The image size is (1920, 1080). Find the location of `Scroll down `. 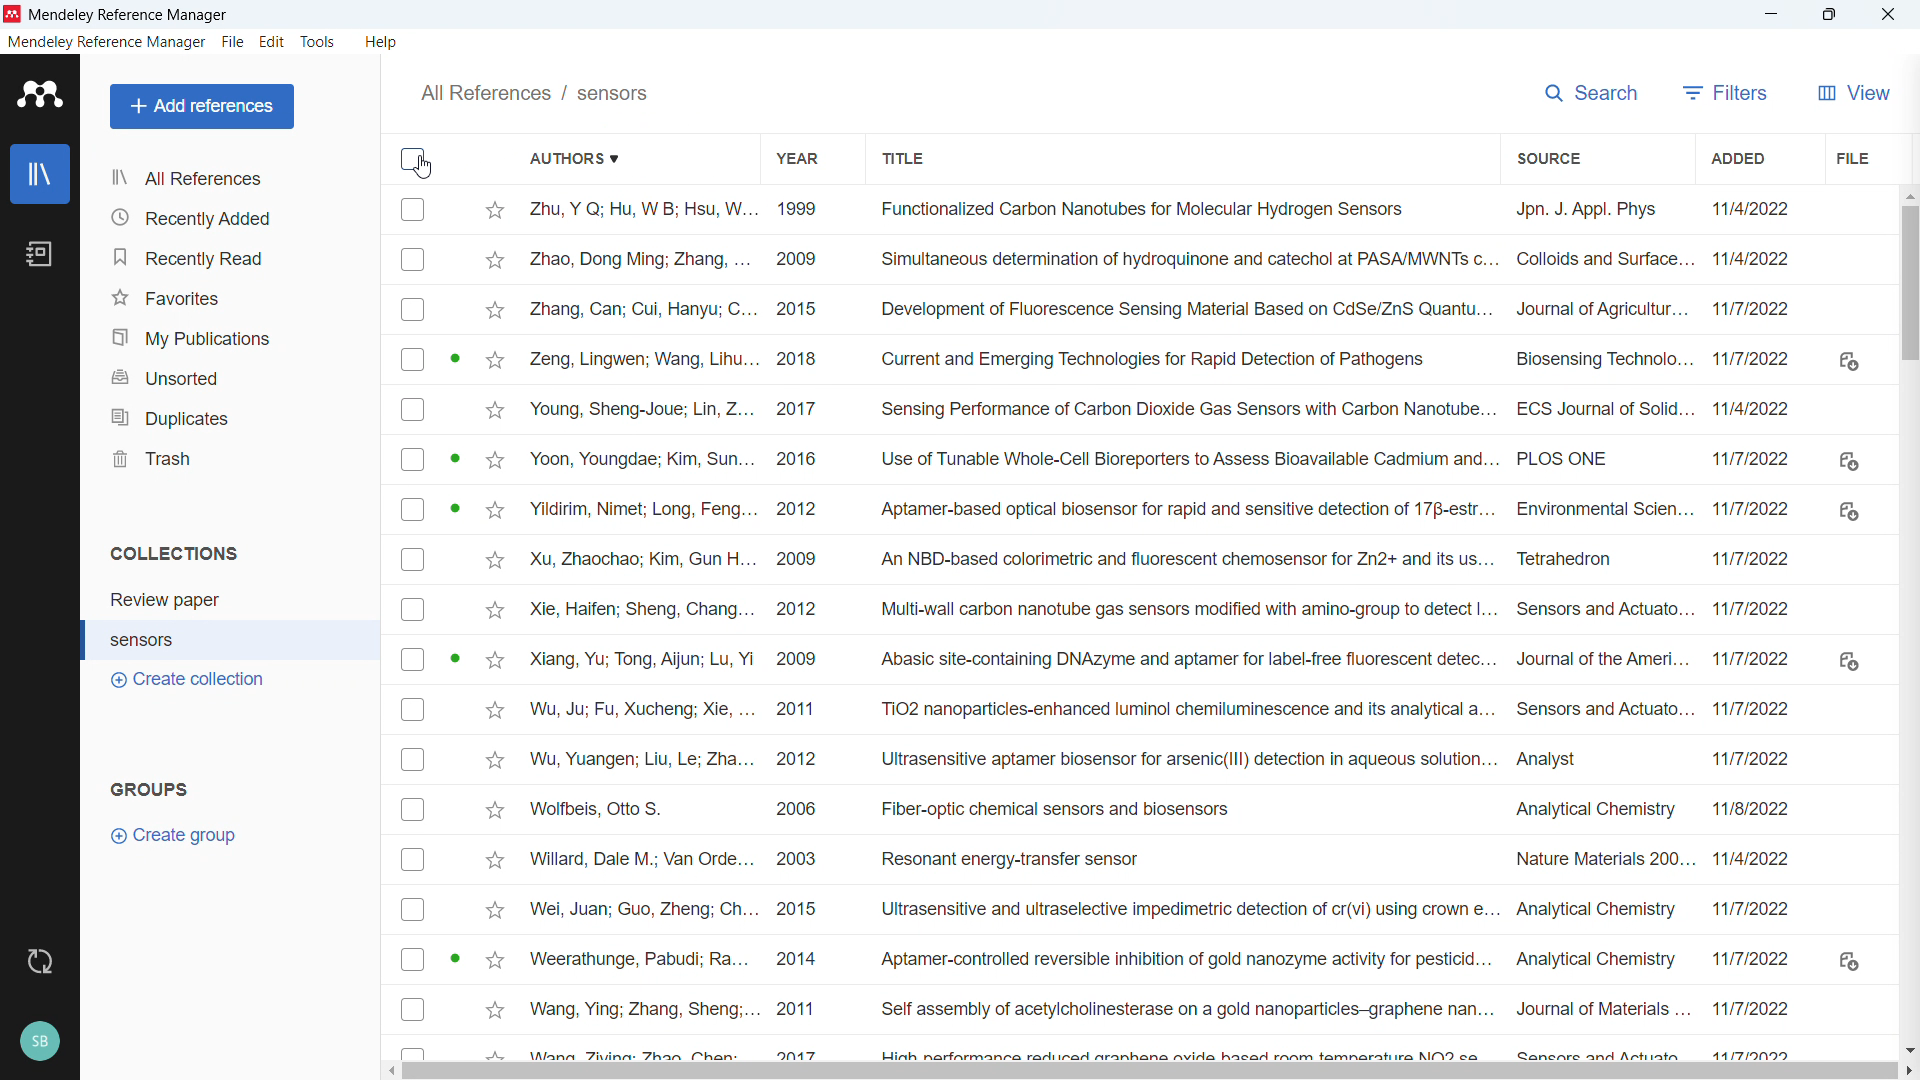

Scroll down  is located at coordinates (1908, 1050).